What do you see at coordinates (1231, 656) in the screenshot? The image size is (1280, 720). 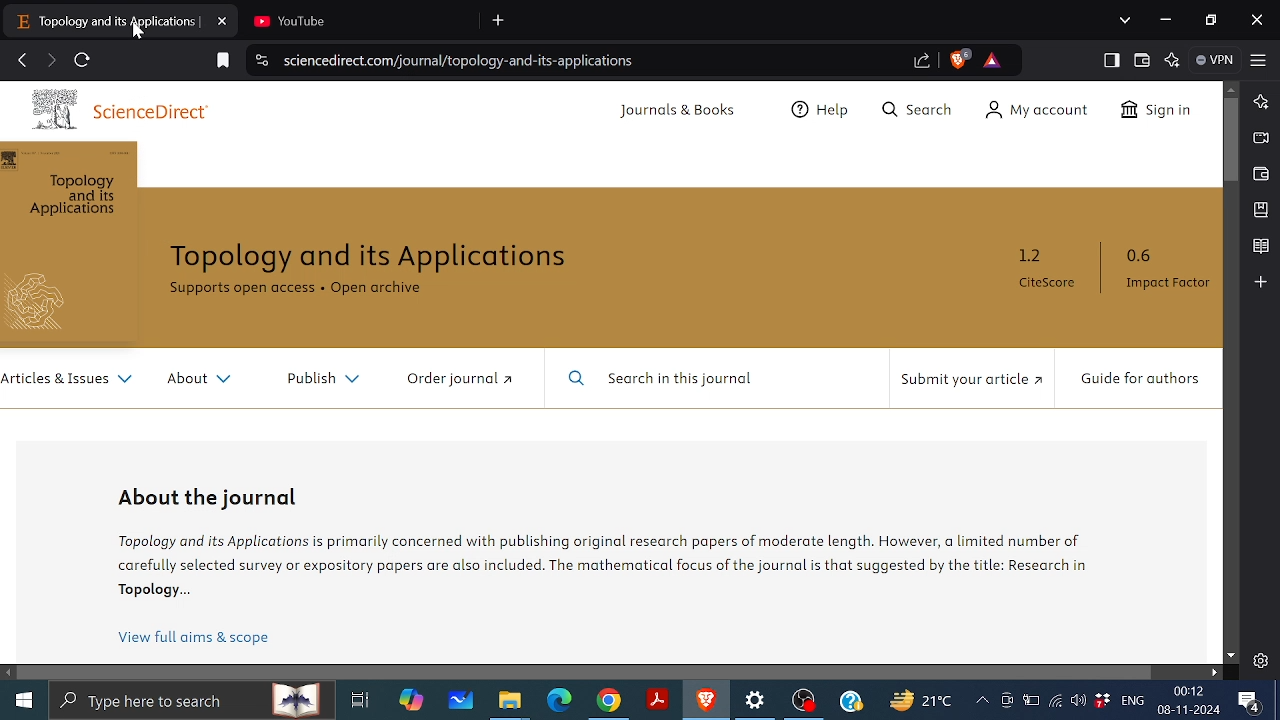 I see `Move down` at bounding box center [1231, 656].